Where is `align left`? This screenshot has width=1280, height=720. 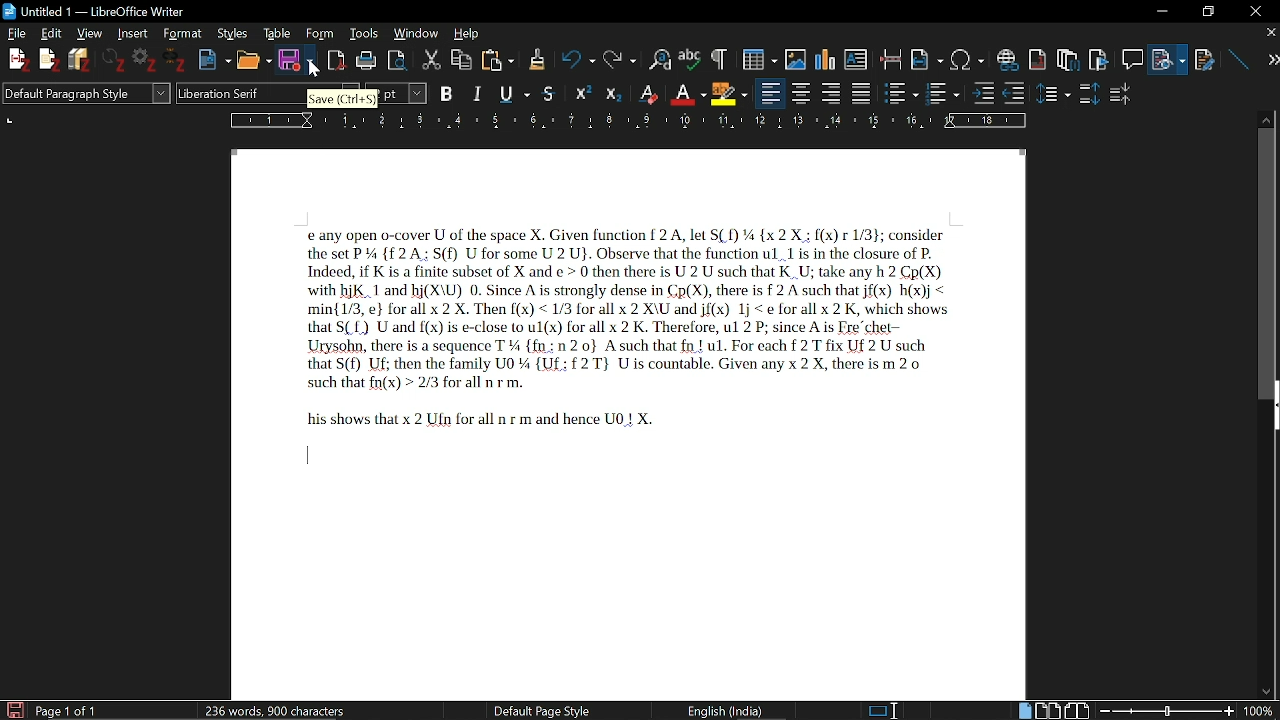
align left is located at coordinates (771, 92).